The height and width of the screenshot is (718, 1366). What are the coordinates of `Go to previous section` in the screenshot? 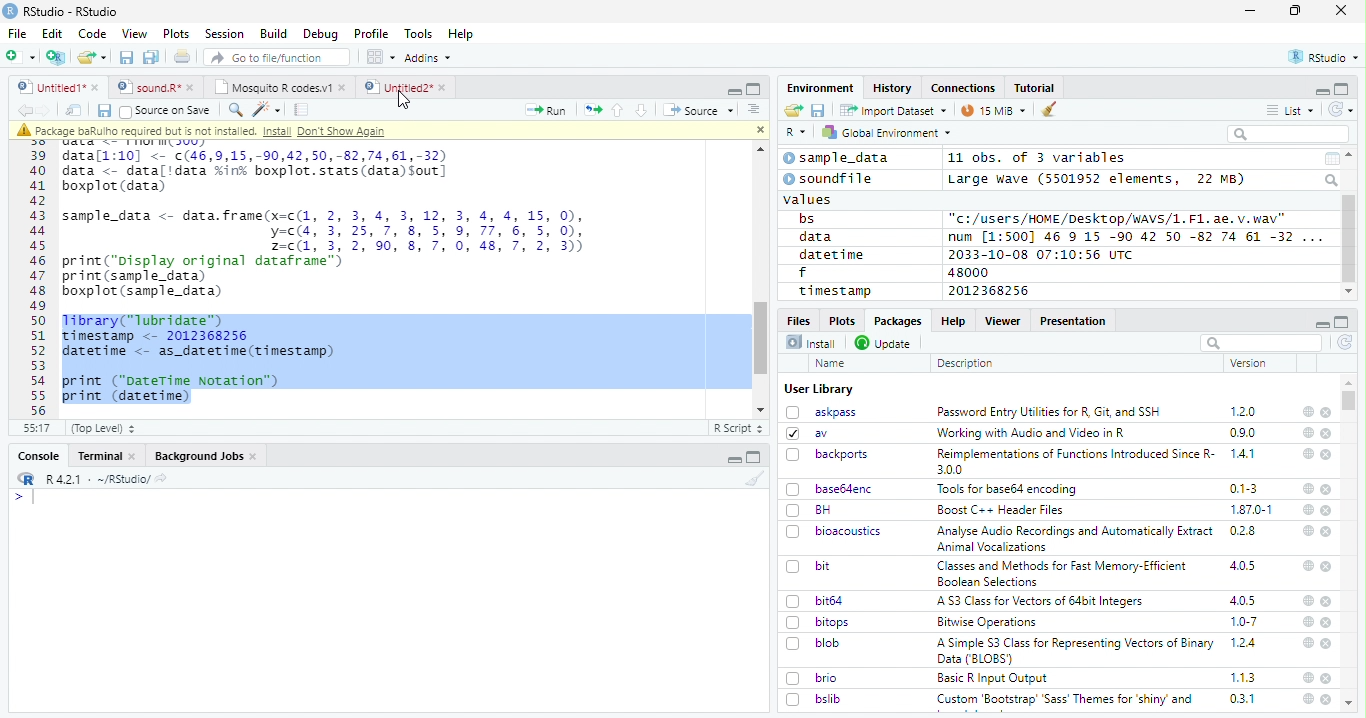 It's located at (619, 110).